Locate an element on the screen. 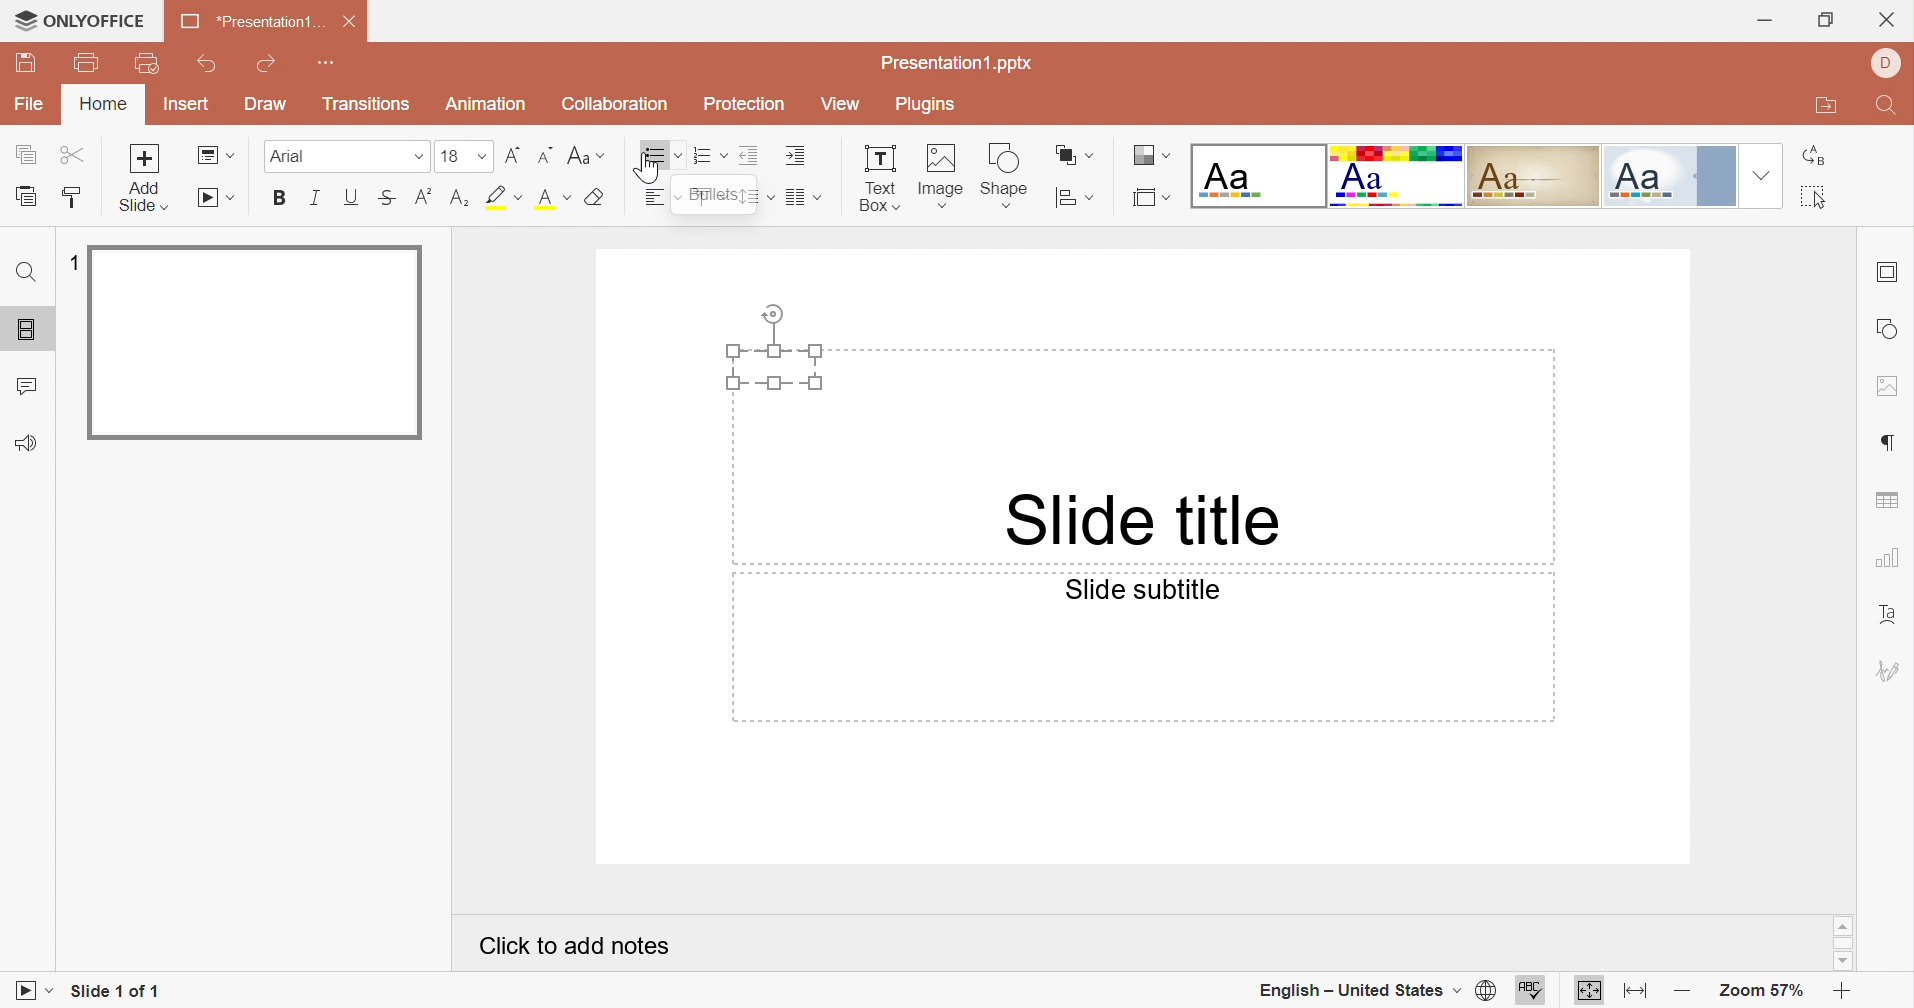 The width and height of the screenshot is (1914, 1008). Decrease indent is located at coordinates (747, 156).